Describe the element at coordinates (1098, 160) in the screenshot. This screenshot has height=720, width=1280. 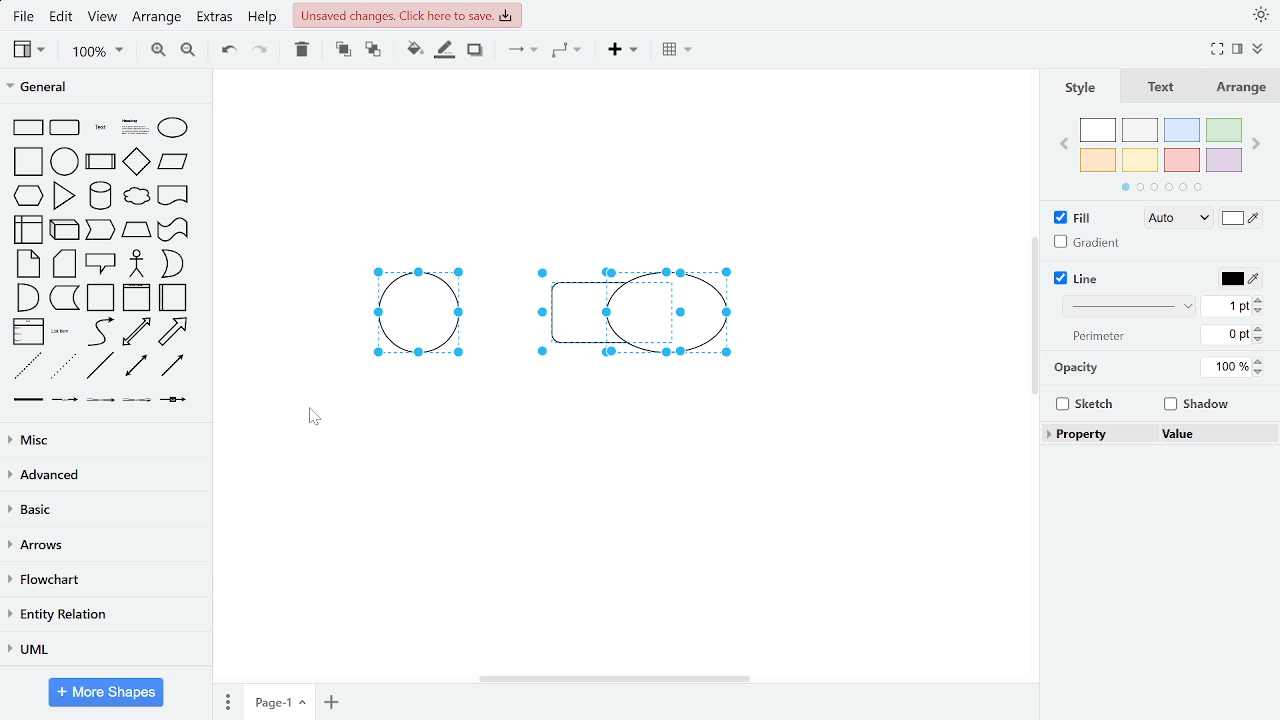
I see `orange` at that location.